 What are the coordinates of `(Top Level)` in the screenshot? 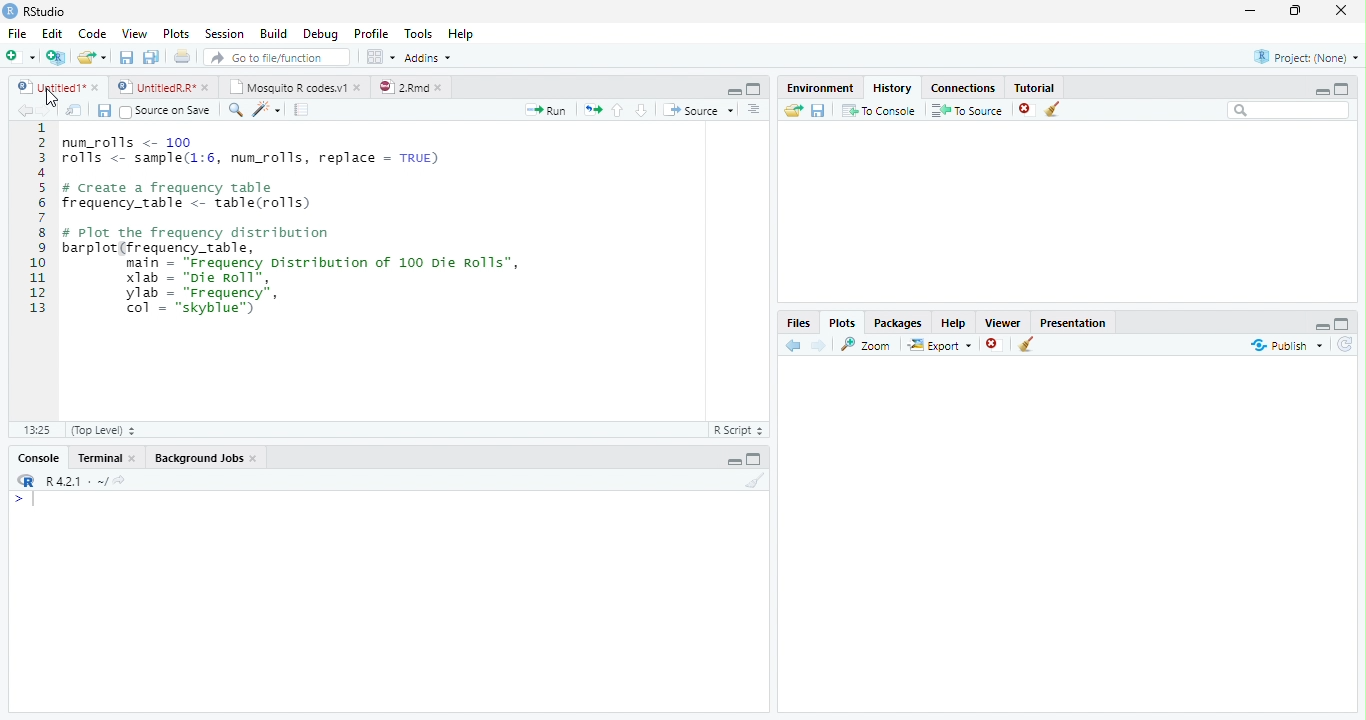 It's located at (103, 430).